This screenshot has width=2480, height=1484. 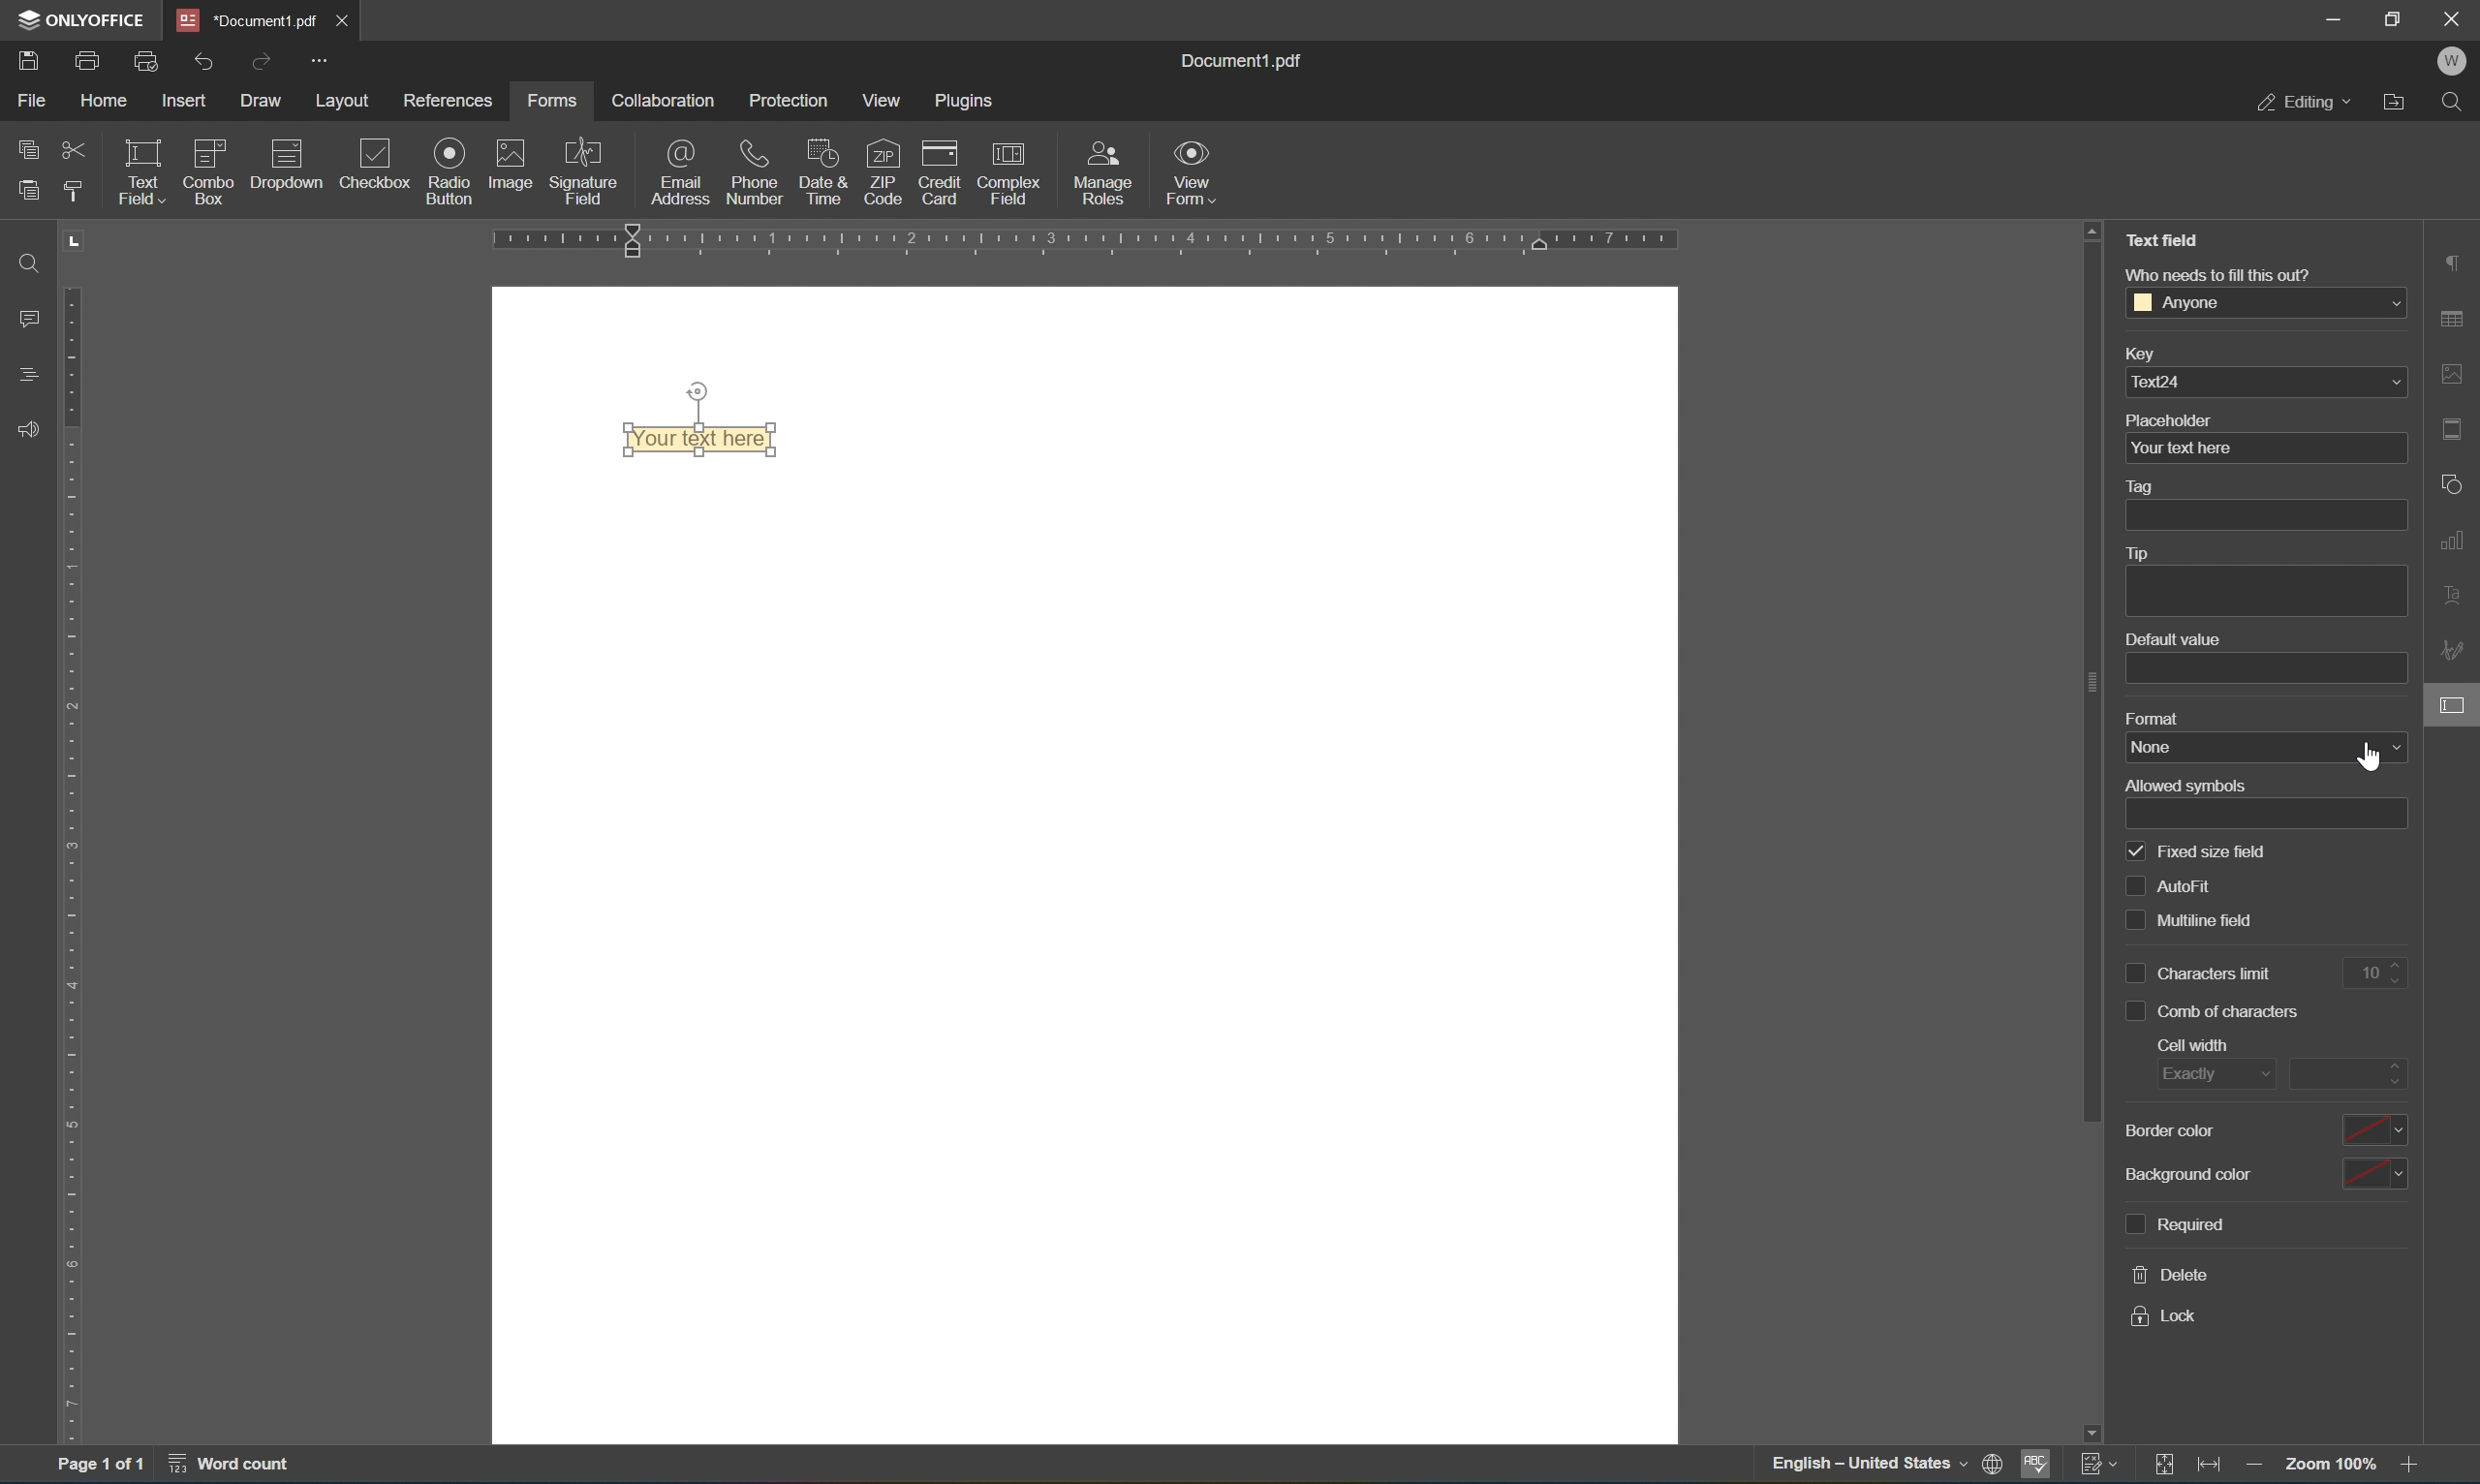 What do you see at coordinates (2170, 884) in the screenshot?
I see `autofit` at bounding box center [2170, 884].